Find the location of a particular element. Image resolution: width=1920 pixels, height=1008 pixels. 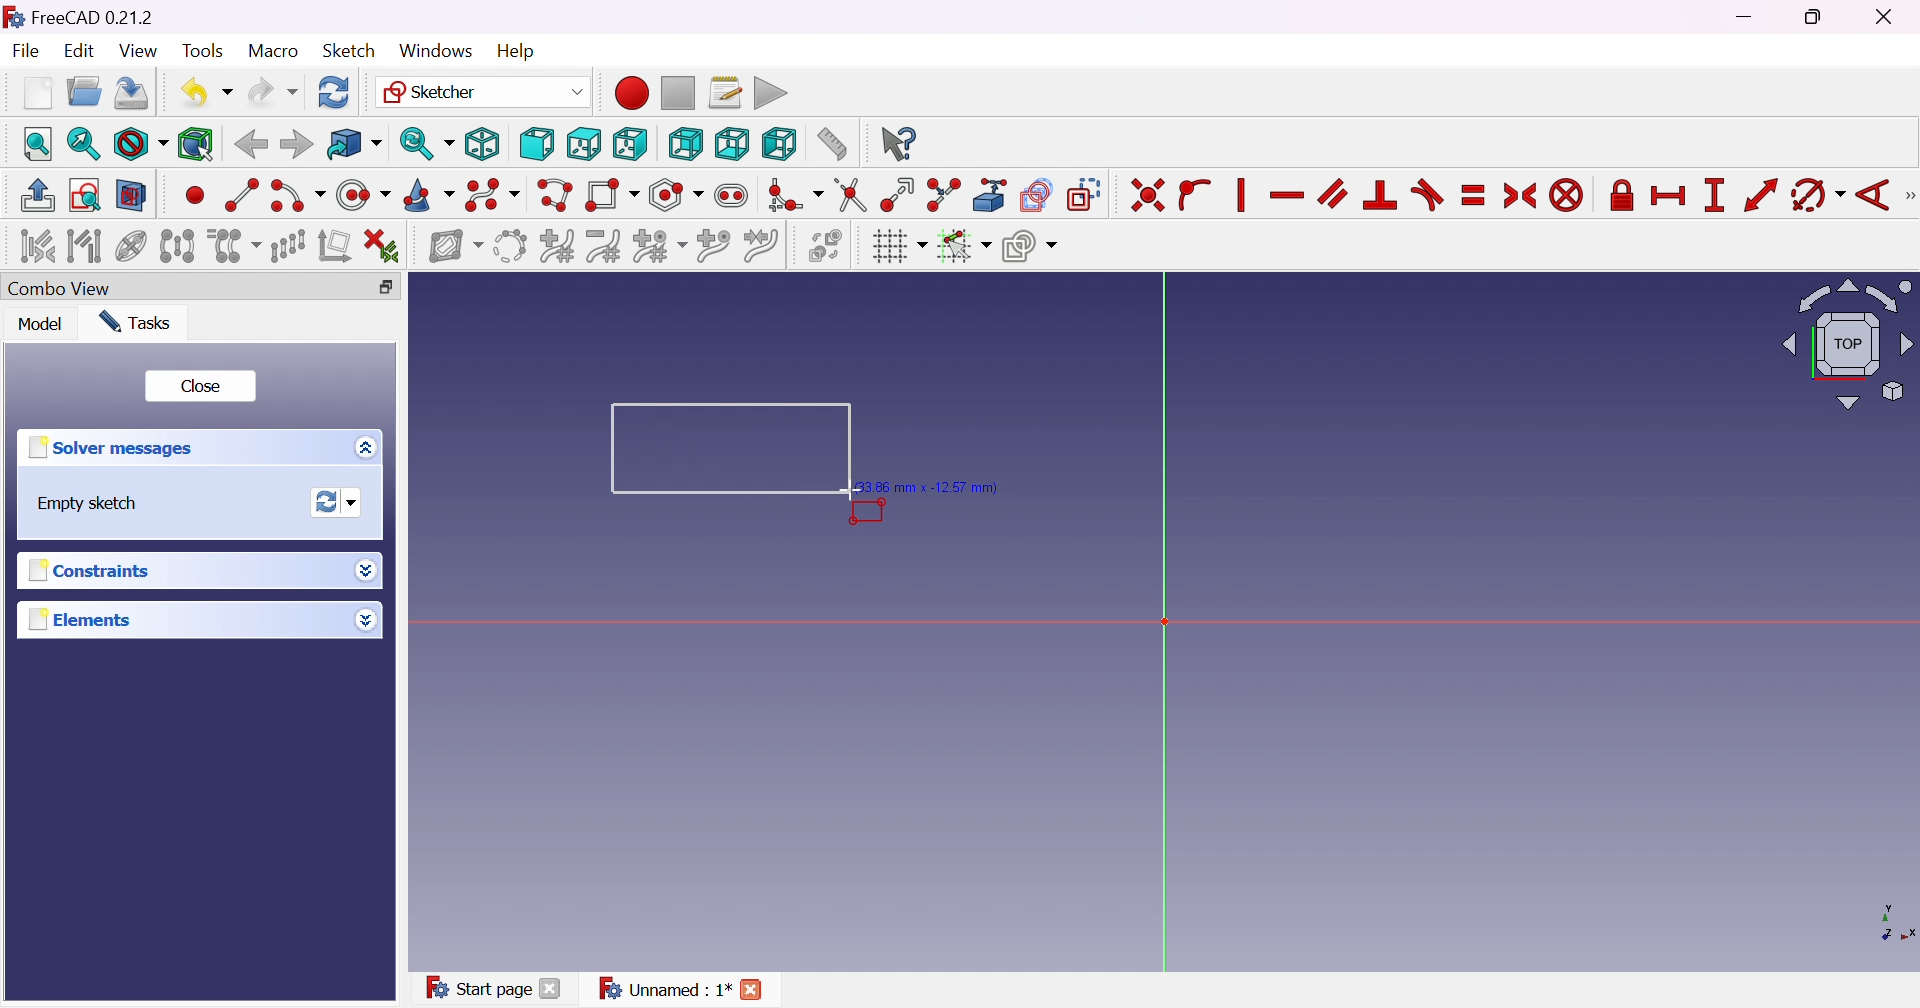

Constrain coincident is located at coordinates (1145, 196).